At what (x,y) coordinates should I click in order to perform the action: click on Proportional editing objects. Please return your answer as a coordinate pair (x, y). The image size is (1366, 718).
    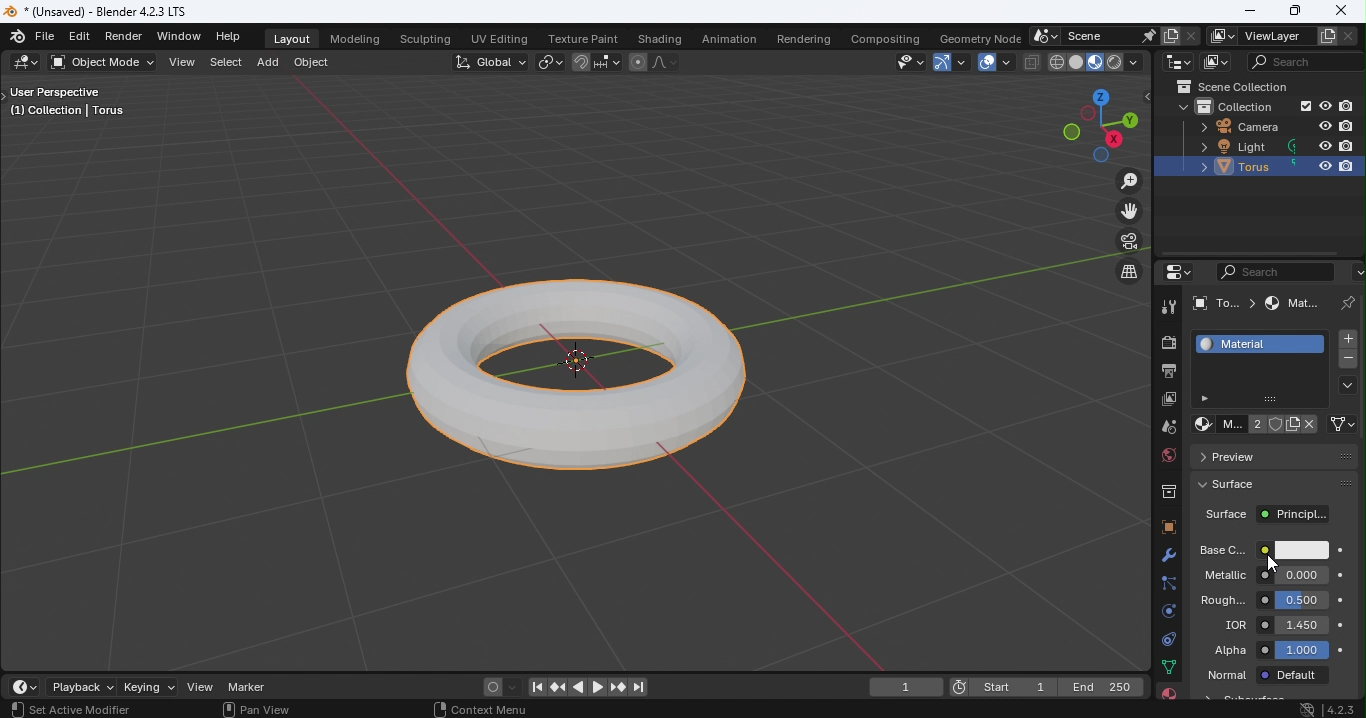
    Looking at the image, I should click on (638, 63).